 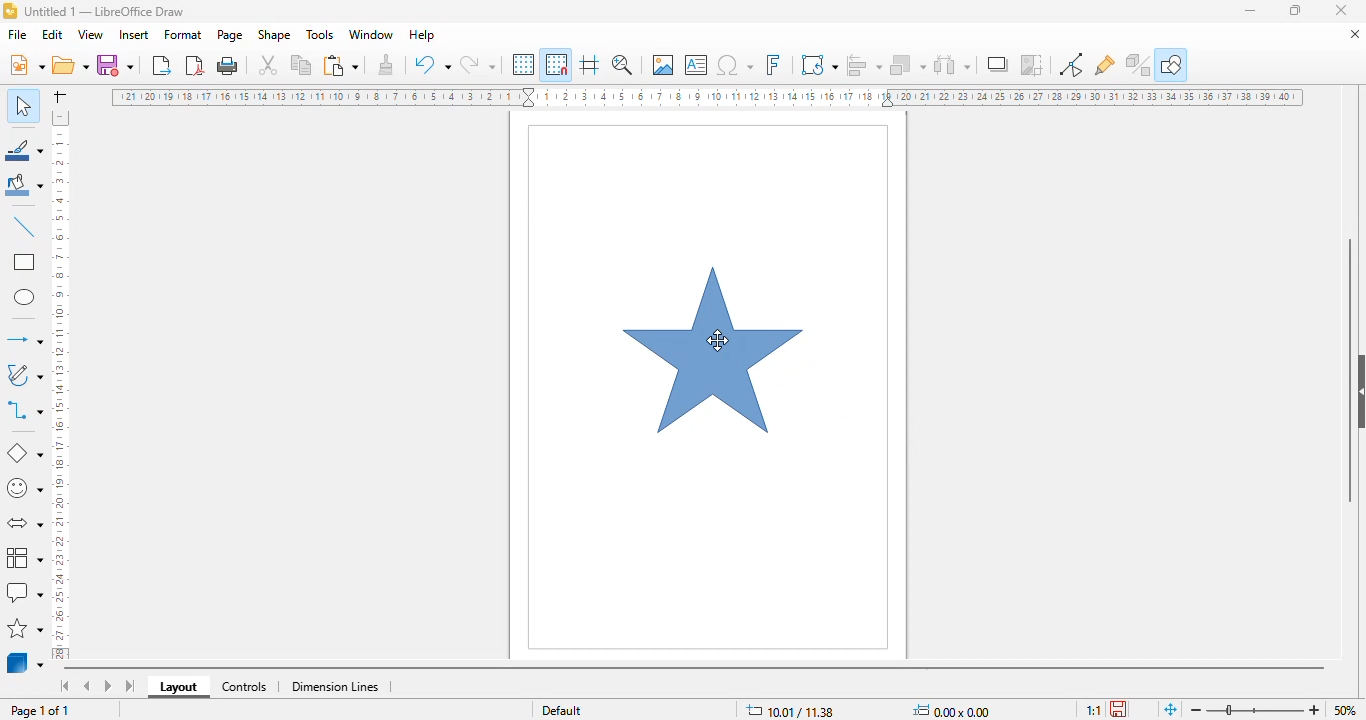 What do you see at coordinates (819, 65) in the screenshot?
I see `transformations` at bounding box center [819, 65].